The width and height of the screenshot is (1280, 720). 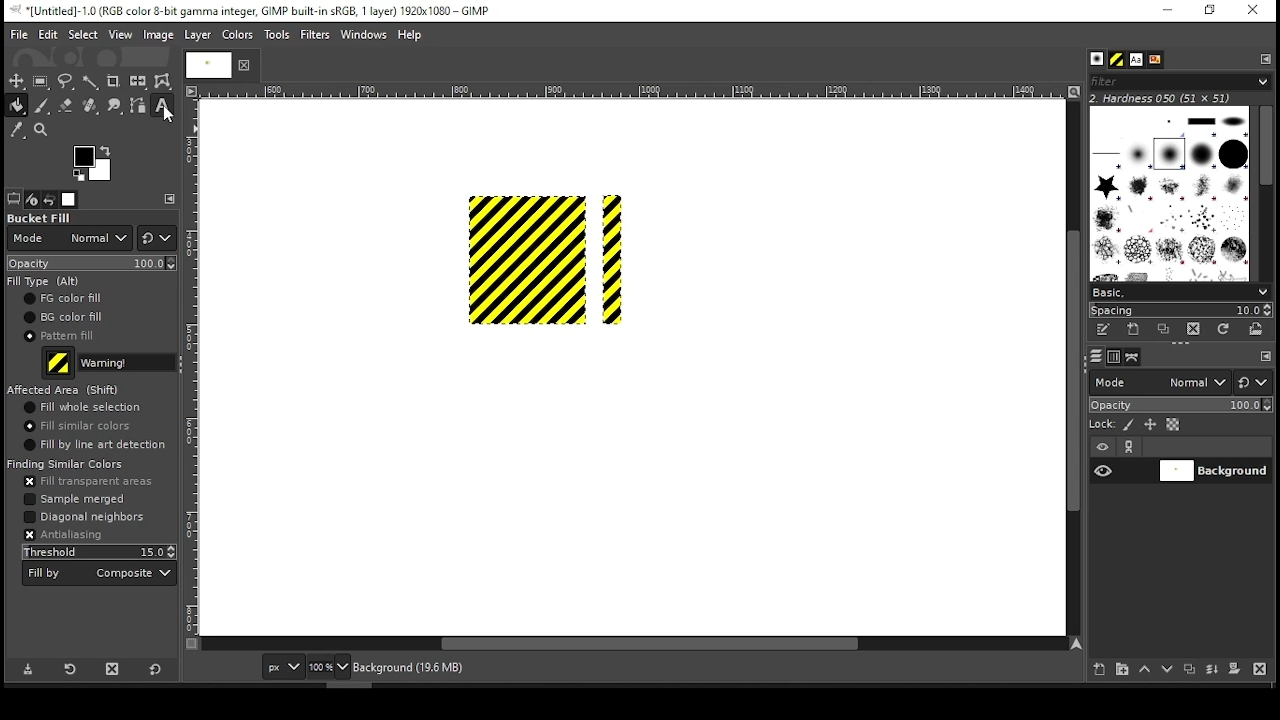 What do you see at coordinates (1113, 357) in the screenshot?
I see `channels` at bounding box center [1113, 357].